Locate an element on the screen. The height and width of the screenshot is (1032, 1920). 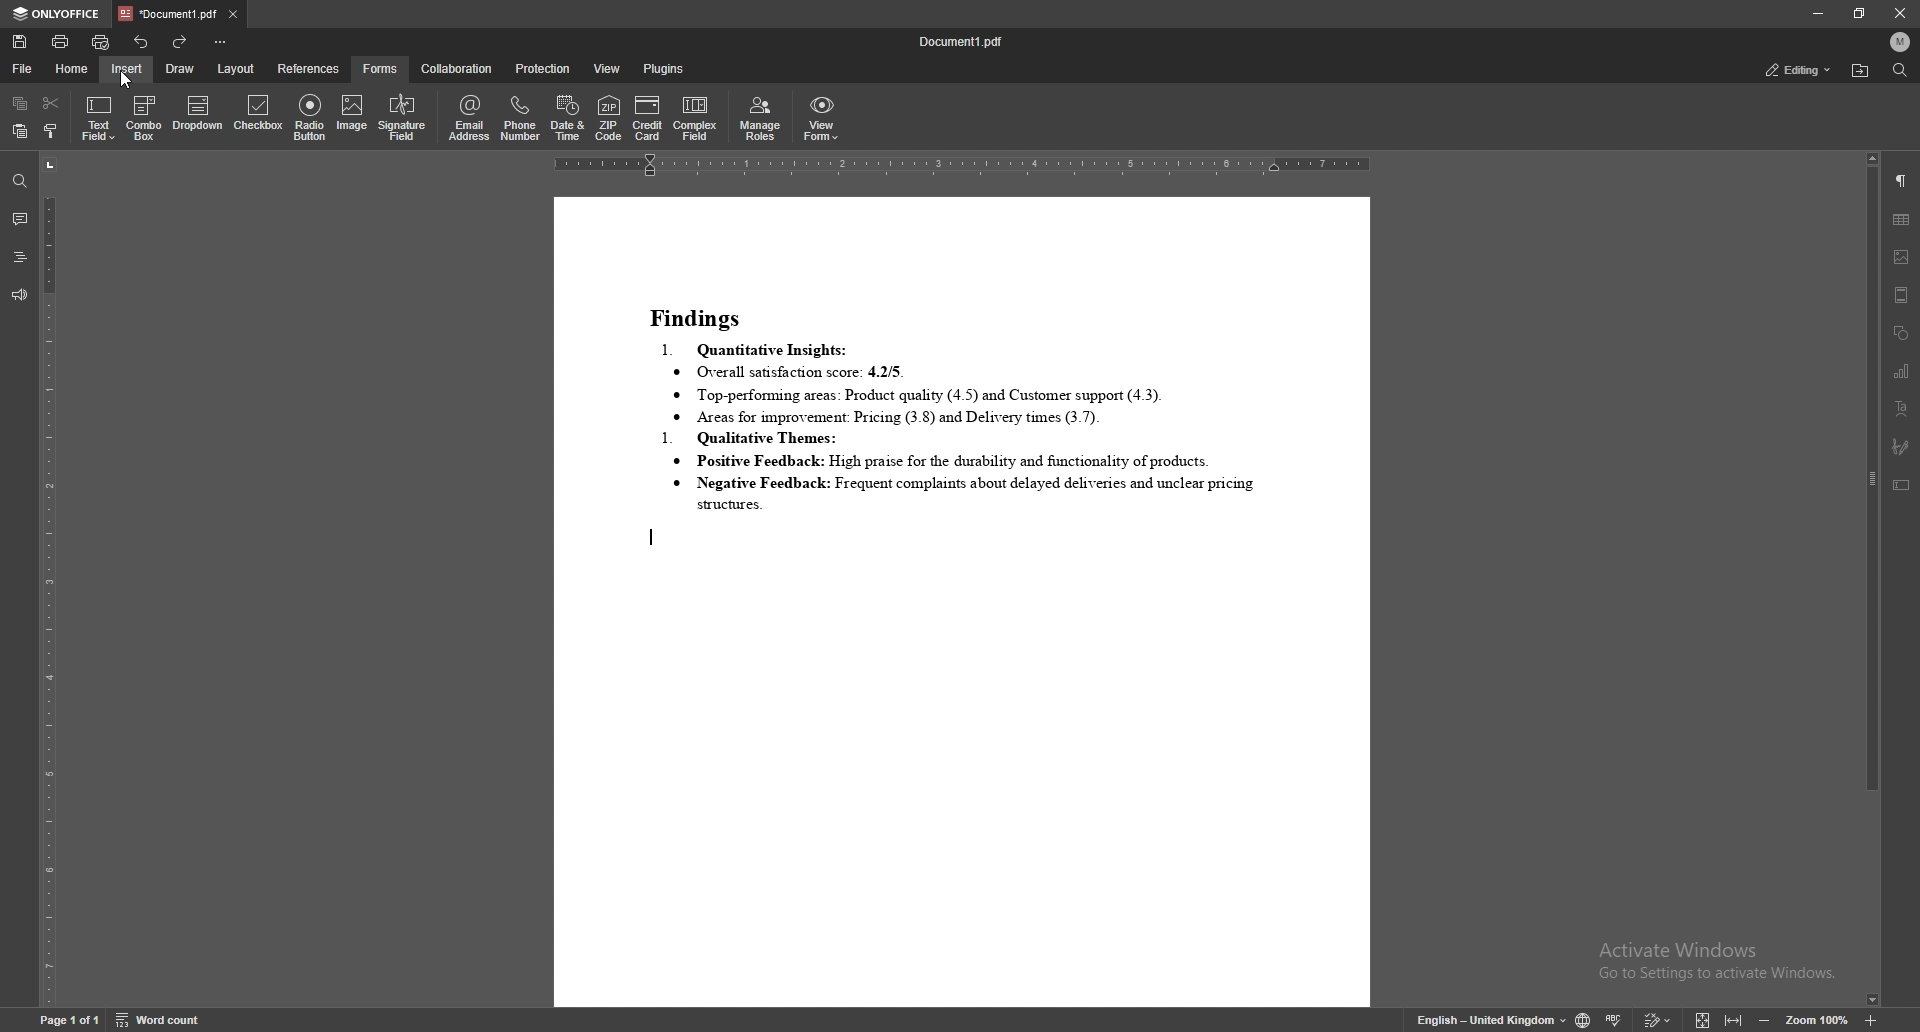
resize is located at coordinates (1861, 14).